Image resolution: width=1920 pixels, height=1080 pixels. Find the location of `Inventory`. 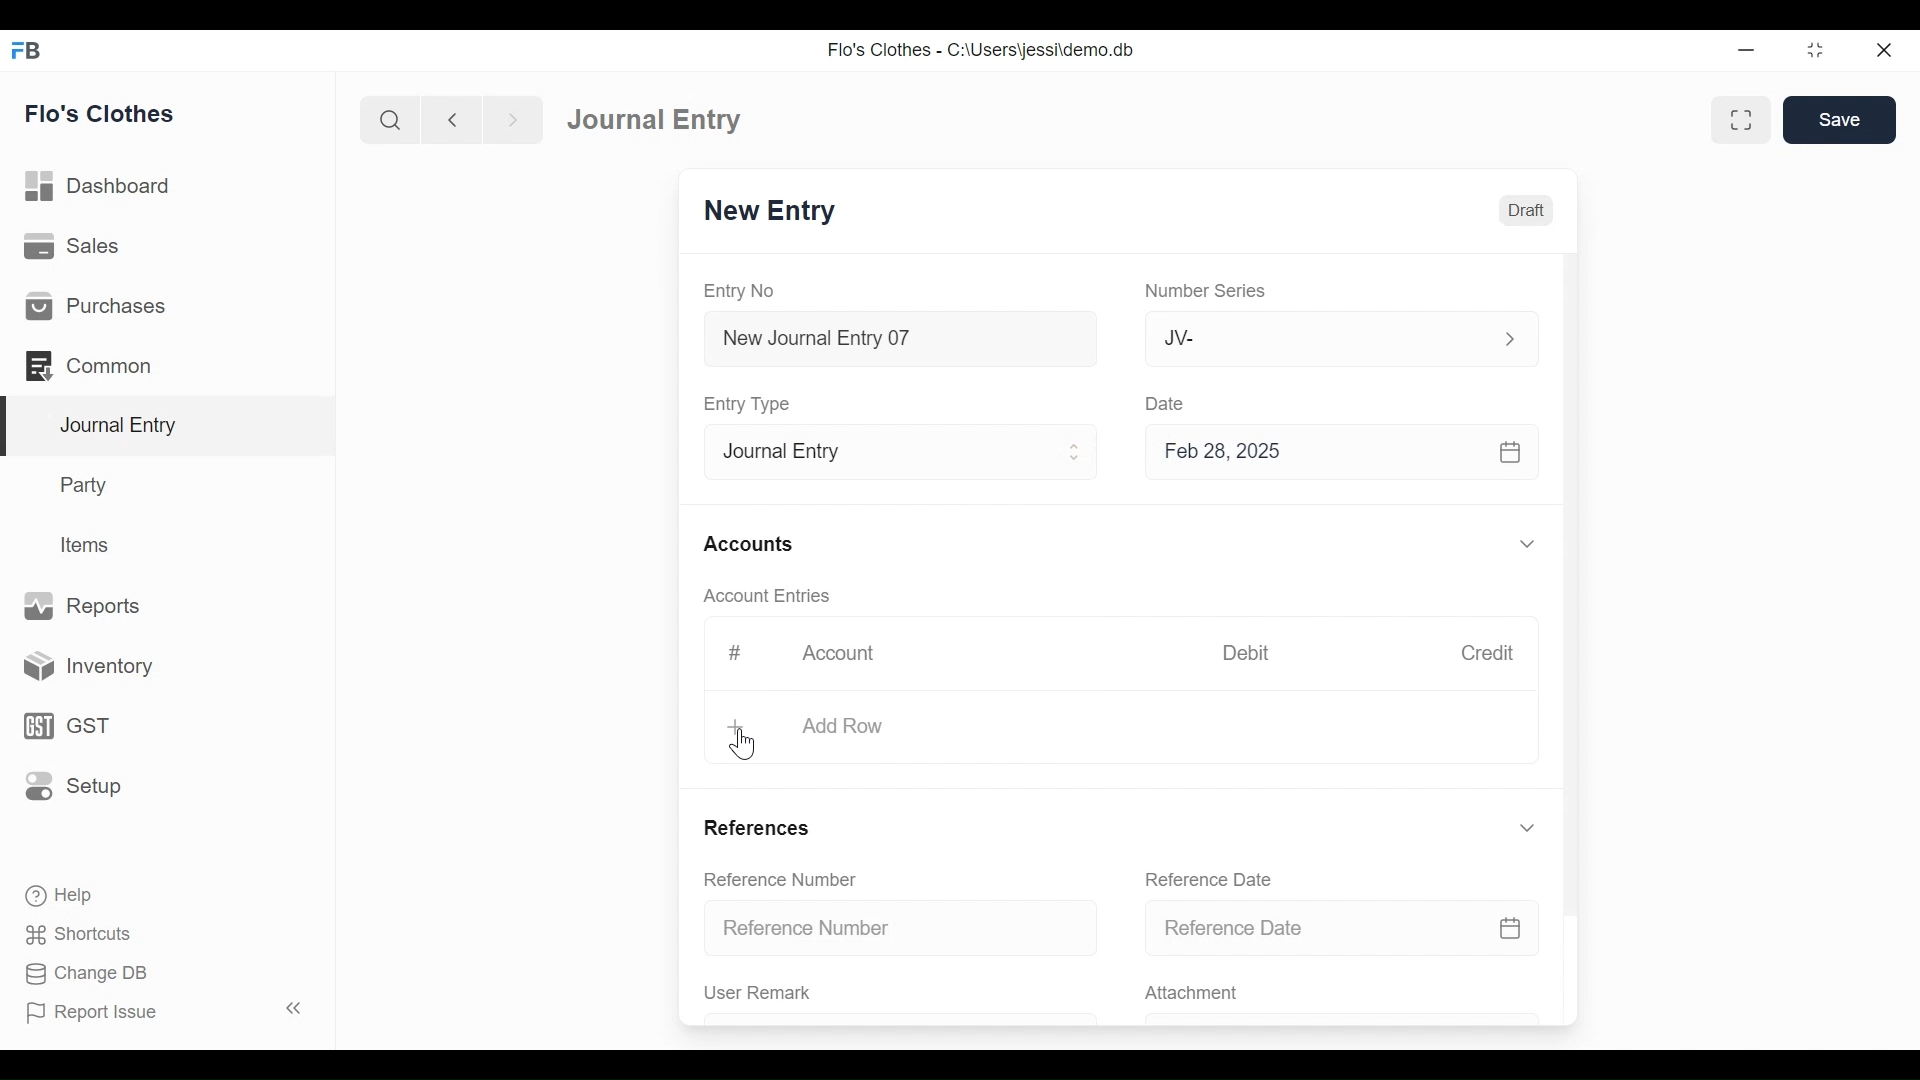

Inventory is located at coordinates (81, 668).